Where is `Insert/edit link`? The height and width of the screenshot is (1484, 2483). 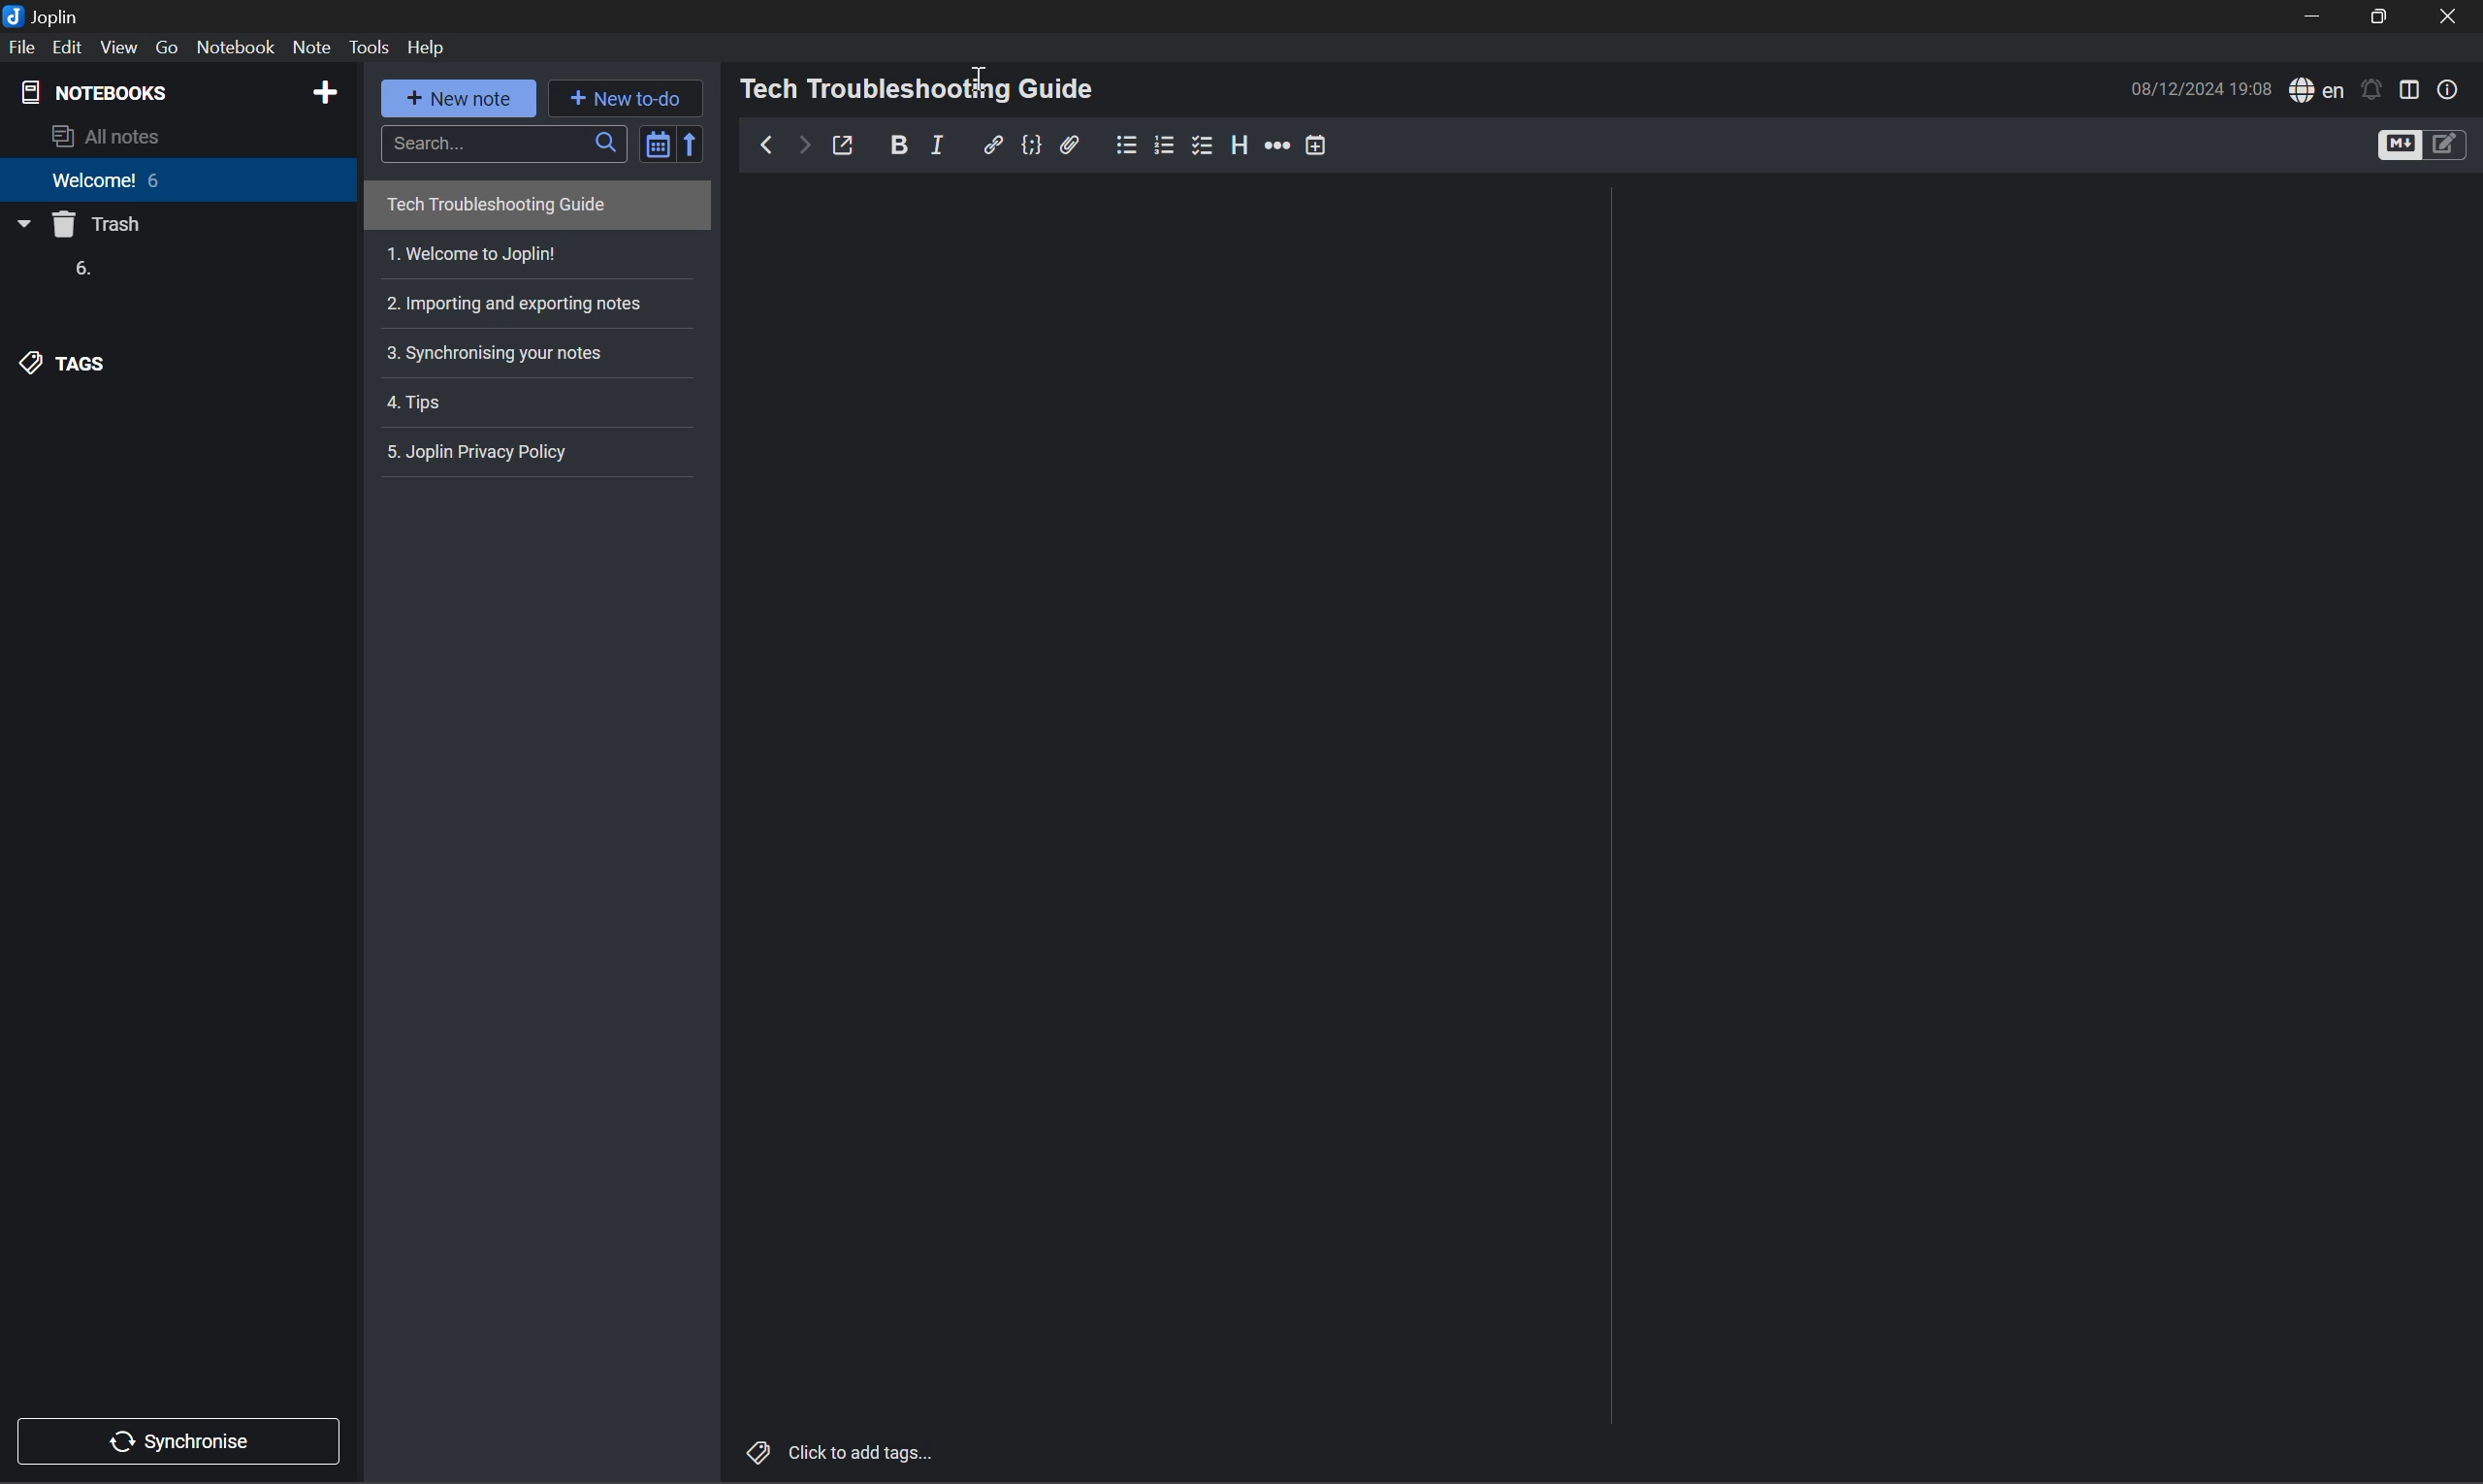
Insert/edit link is located at coordinates (992, 143).